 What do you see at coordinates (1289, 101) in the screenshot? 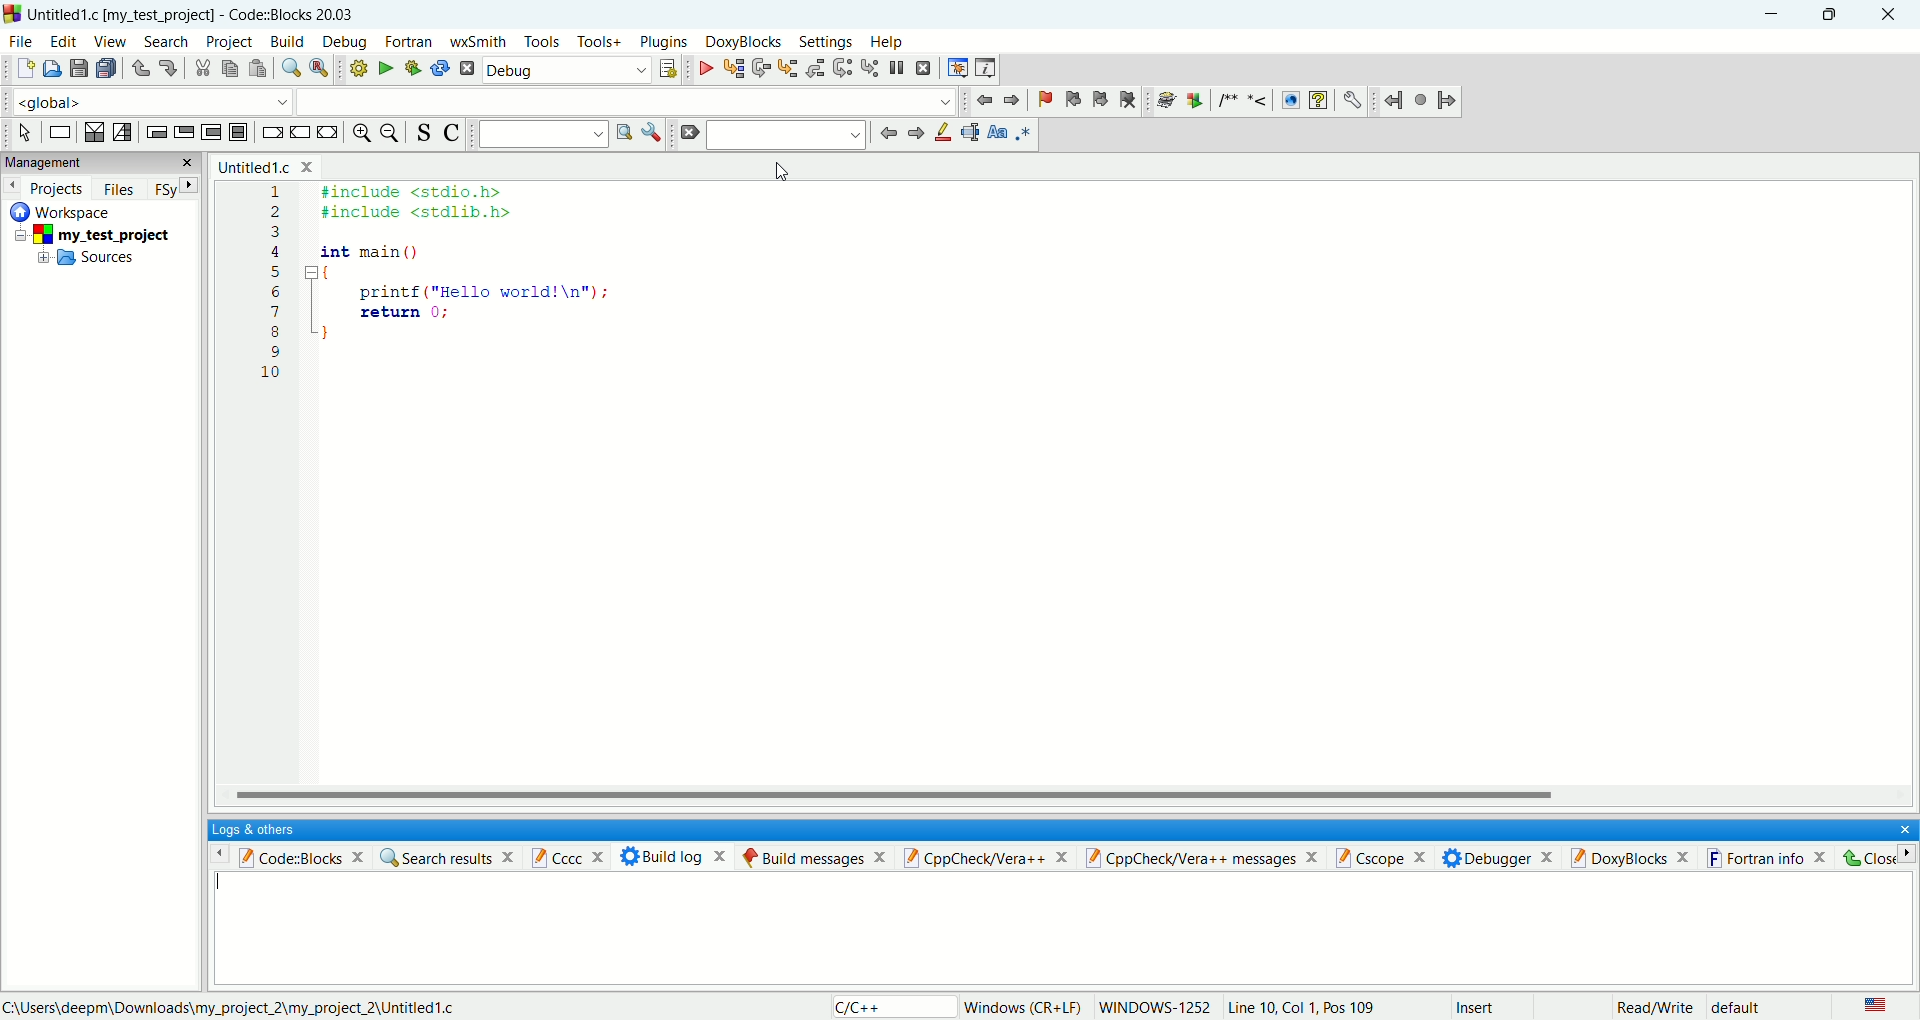
I see `HTML` at bounding box center [1289, 101].